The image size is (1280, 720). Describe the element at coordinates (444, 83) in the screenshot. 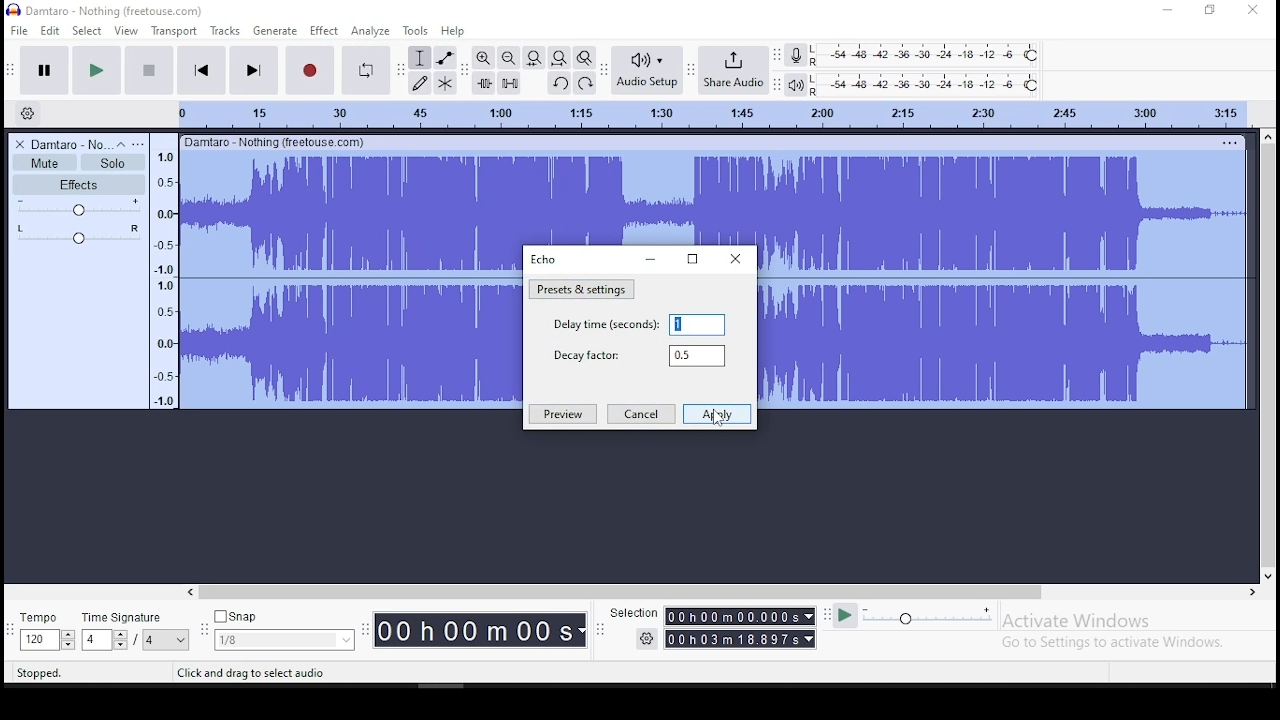

I see `multi tool` at that location.